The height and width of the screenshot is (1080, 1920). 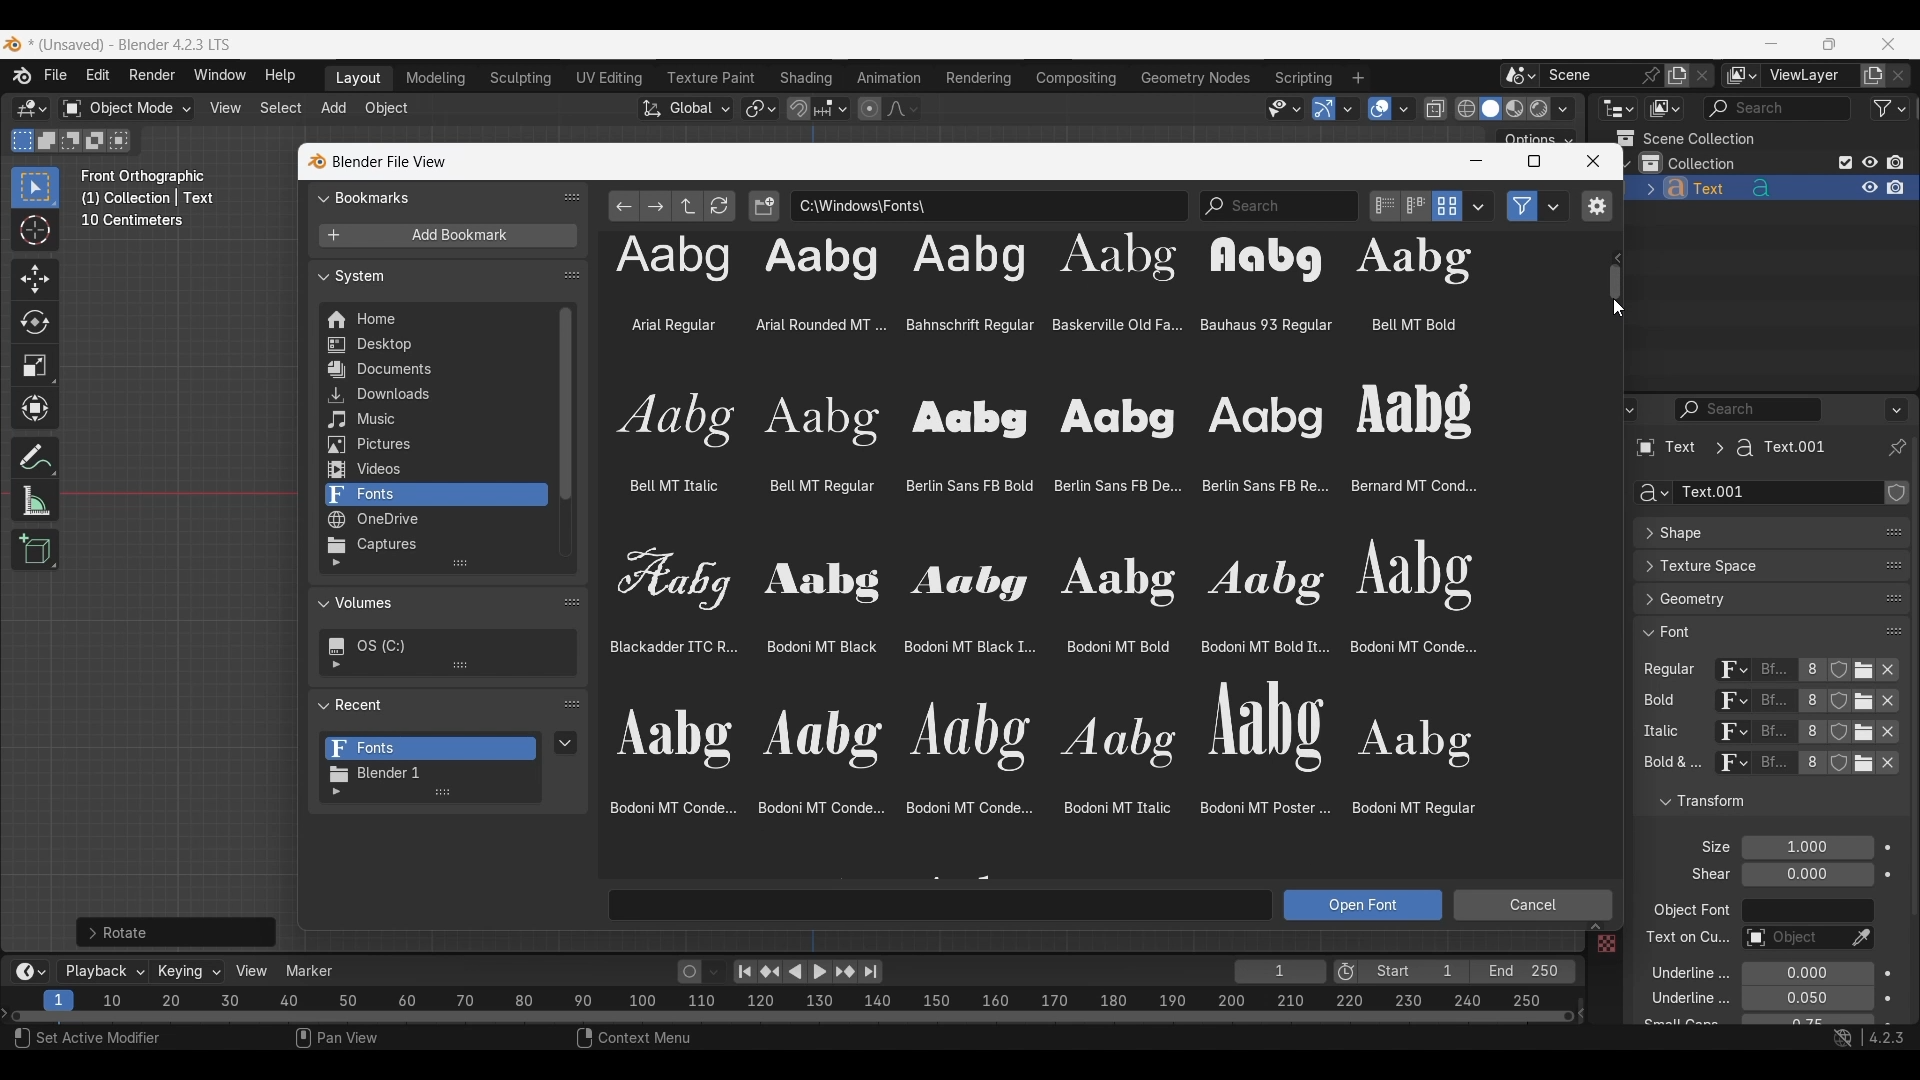 I want to click on Vertical slide bar, so click(x=566, y=404).